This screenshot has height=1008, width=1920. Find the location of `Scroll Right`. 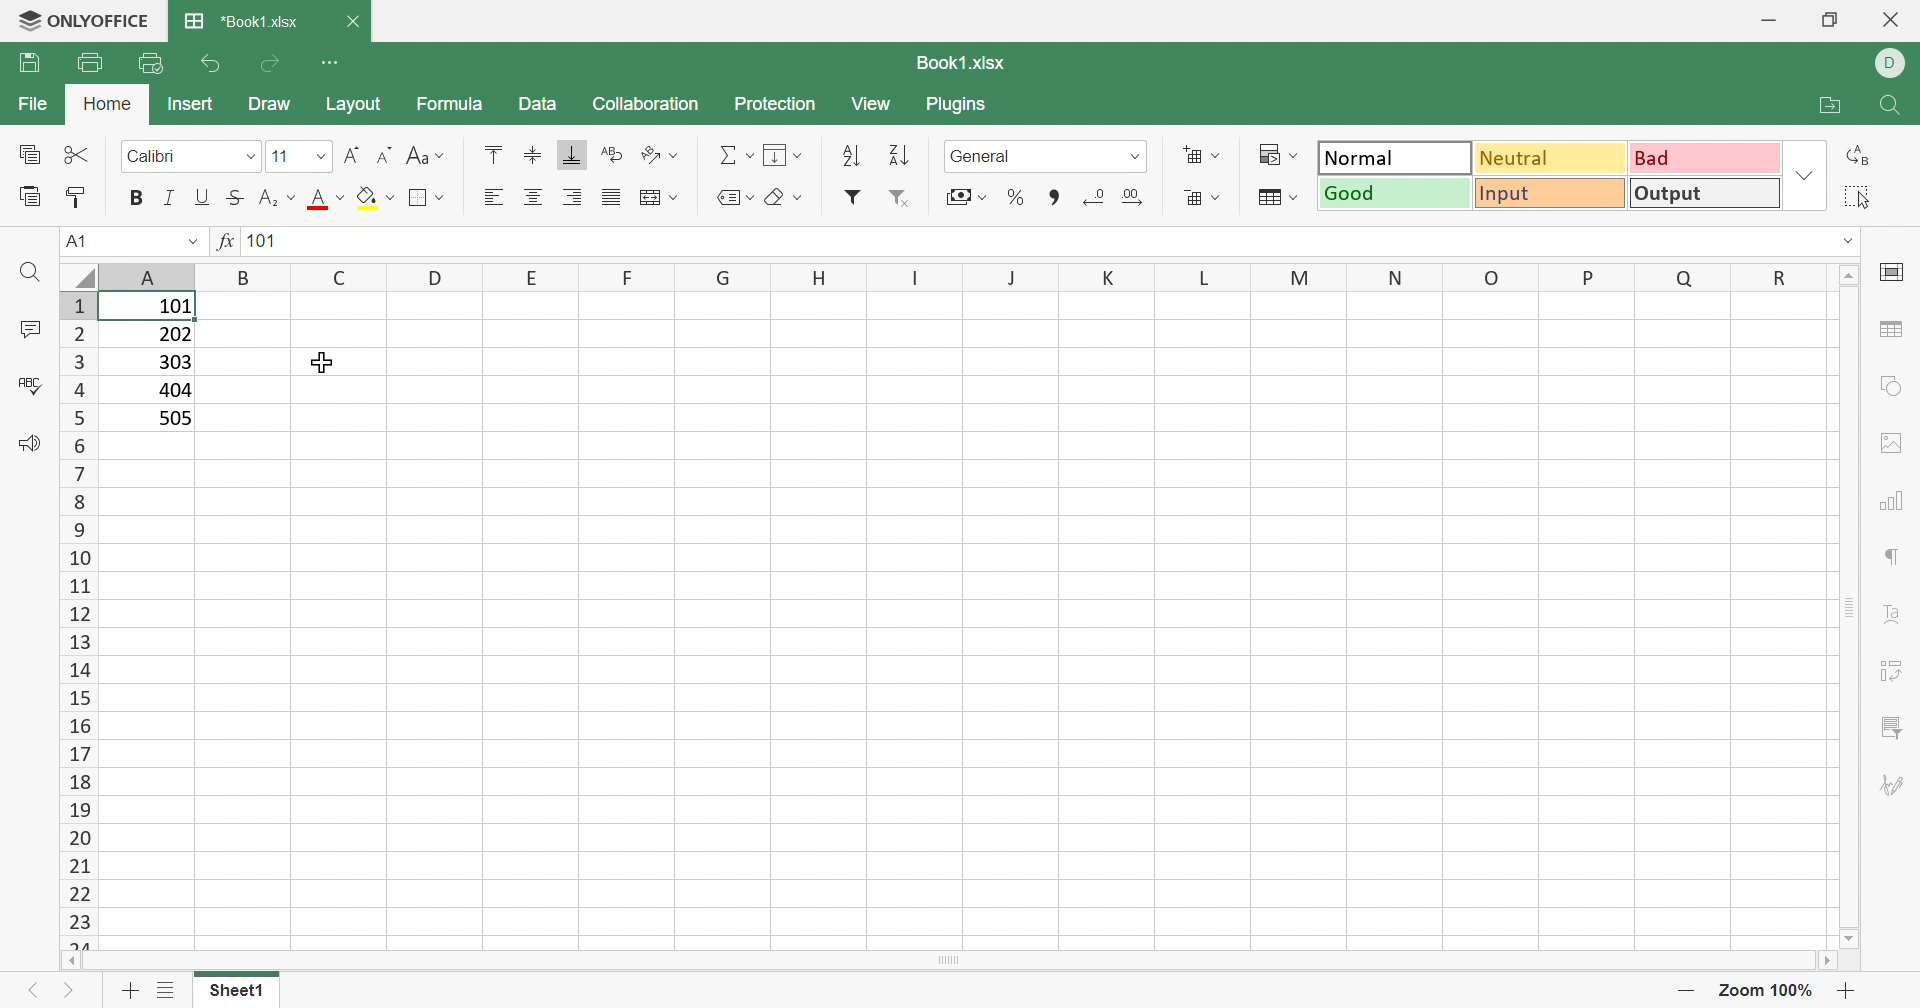

Scroll Right is located at coordinates (1840, 965).